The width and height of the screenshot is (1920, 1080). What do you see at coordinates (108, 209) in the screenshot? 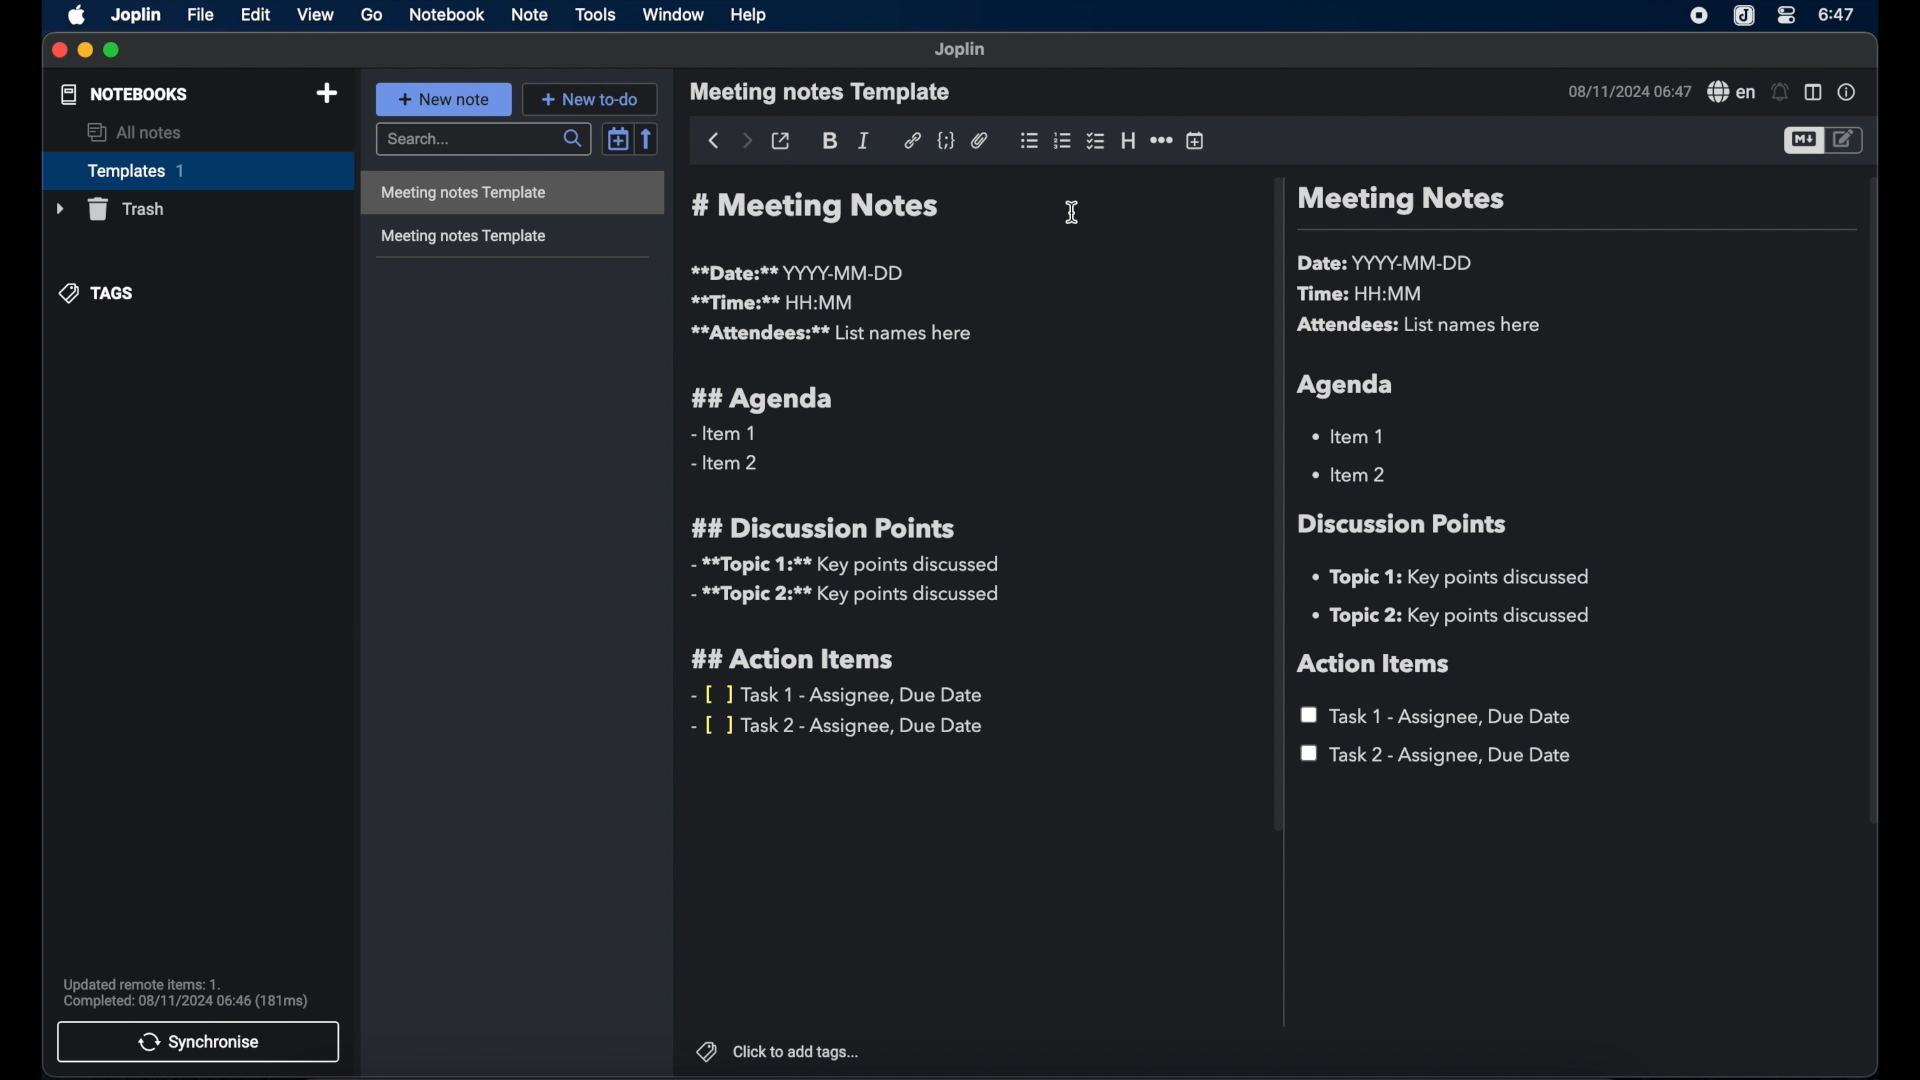
I see `trash` at bounding box center [108, 209].